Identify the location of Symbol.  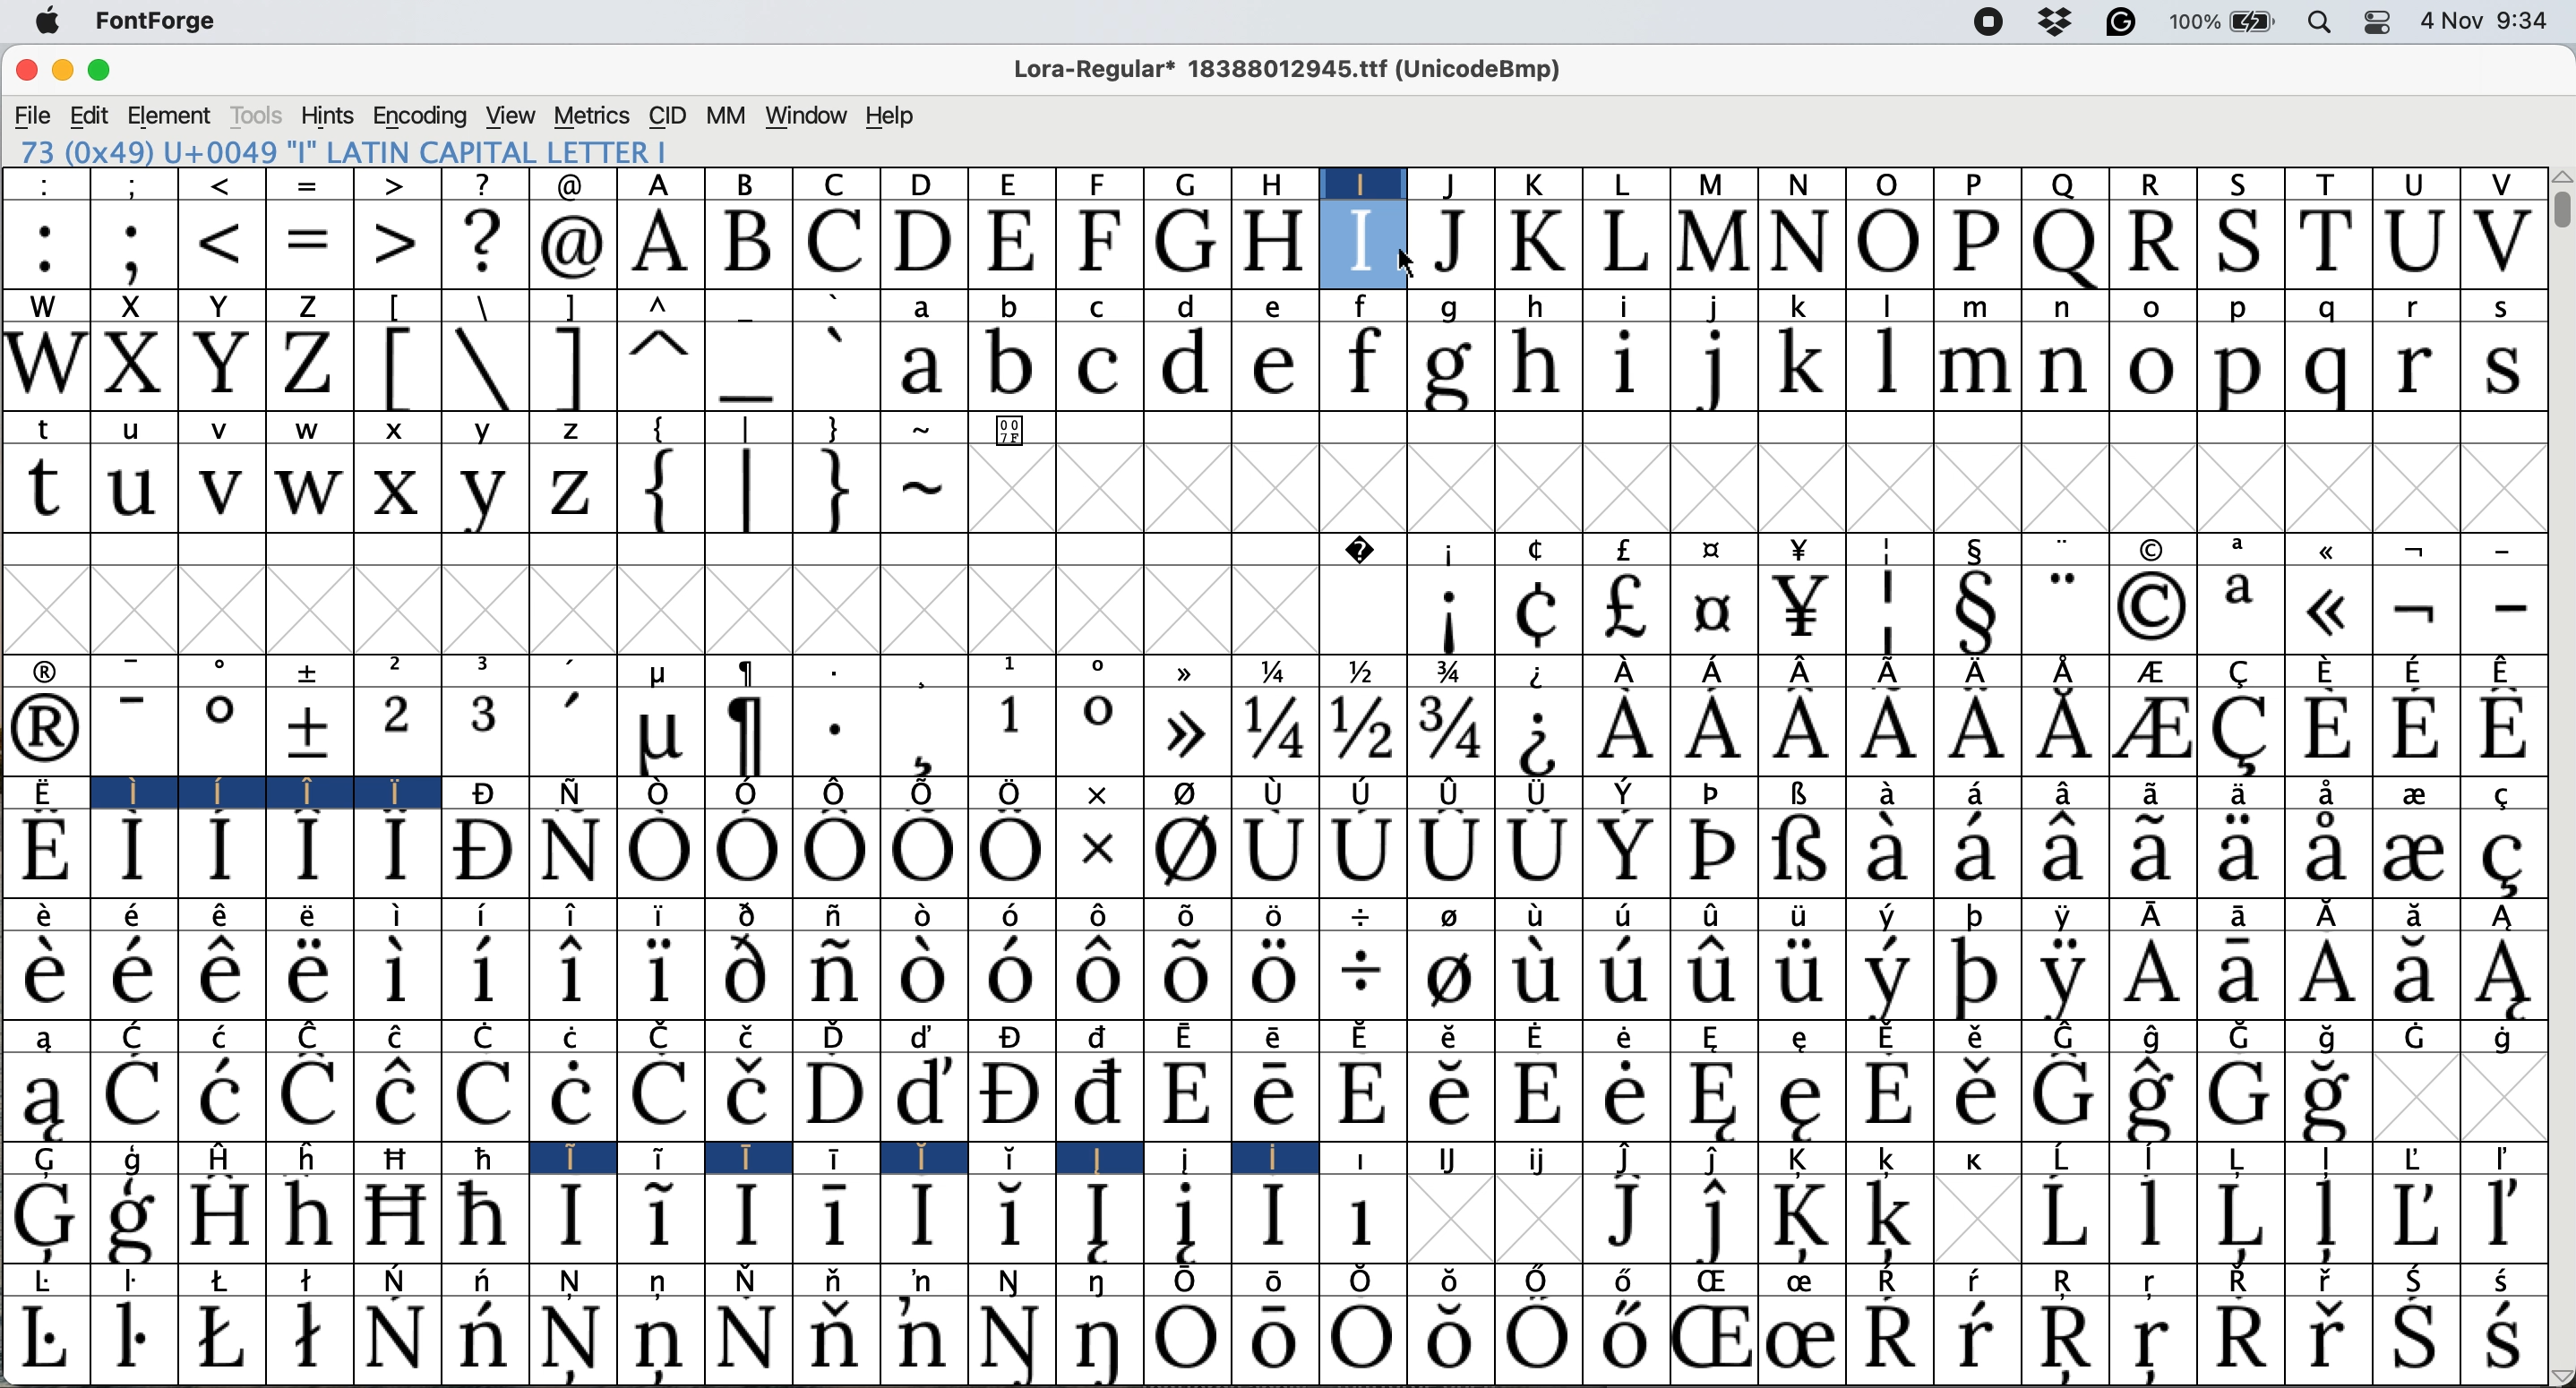
(136, 1219).